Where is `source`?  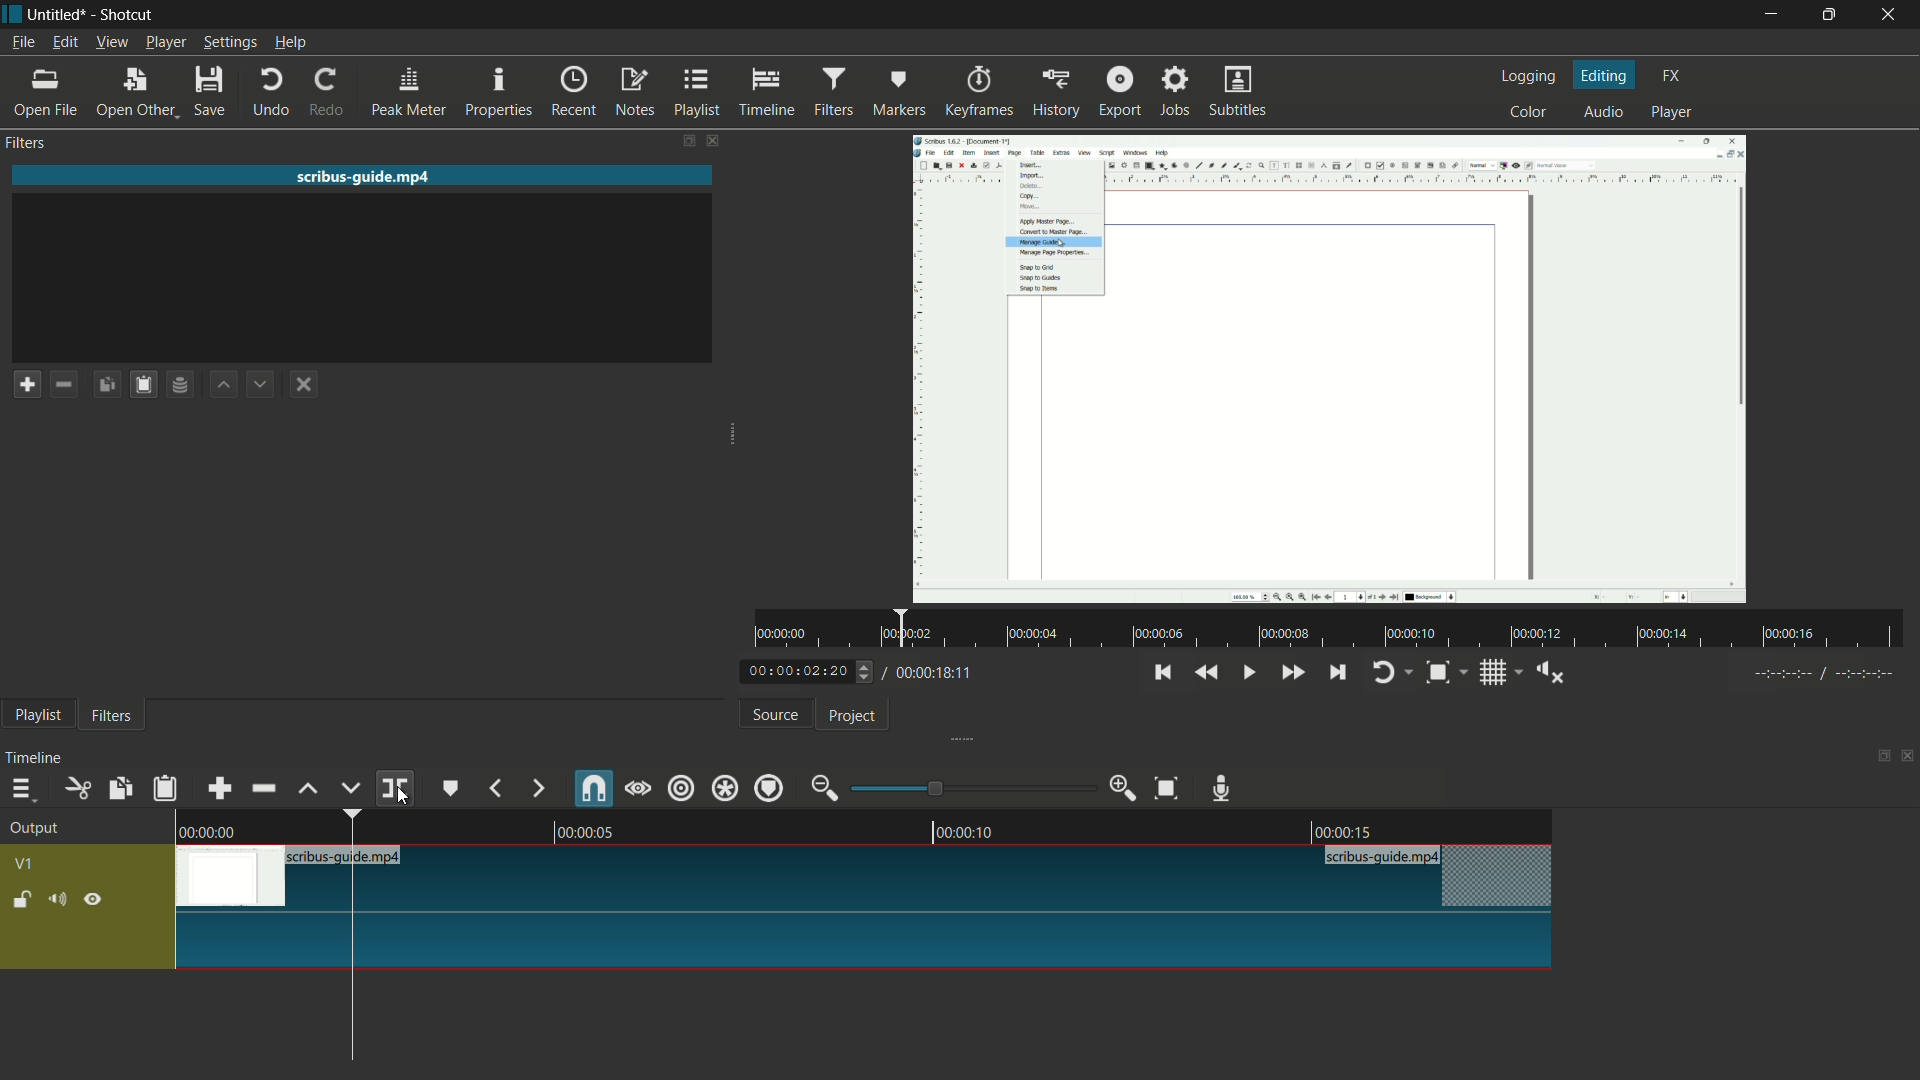 source is located at coordinates (776, 715).